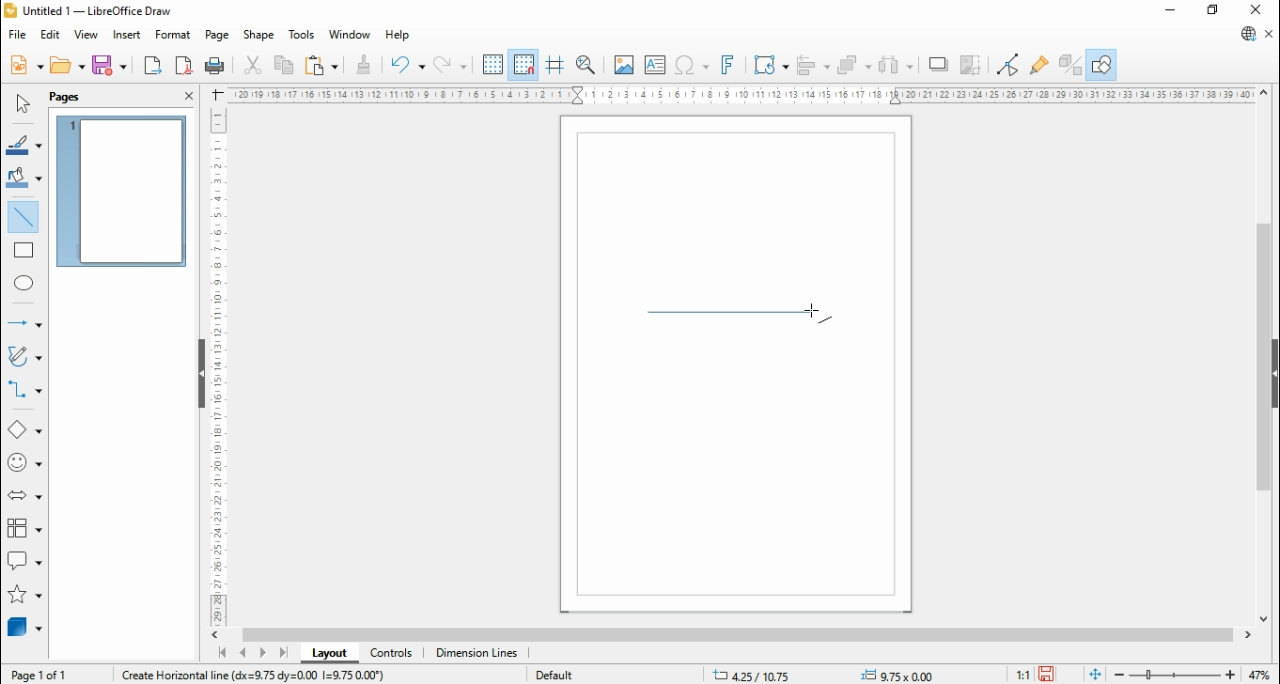 This screenshot has width=1280, height=684. Describe the element at coordinates (398, 35) in the screenshot. I see `help` at that location.